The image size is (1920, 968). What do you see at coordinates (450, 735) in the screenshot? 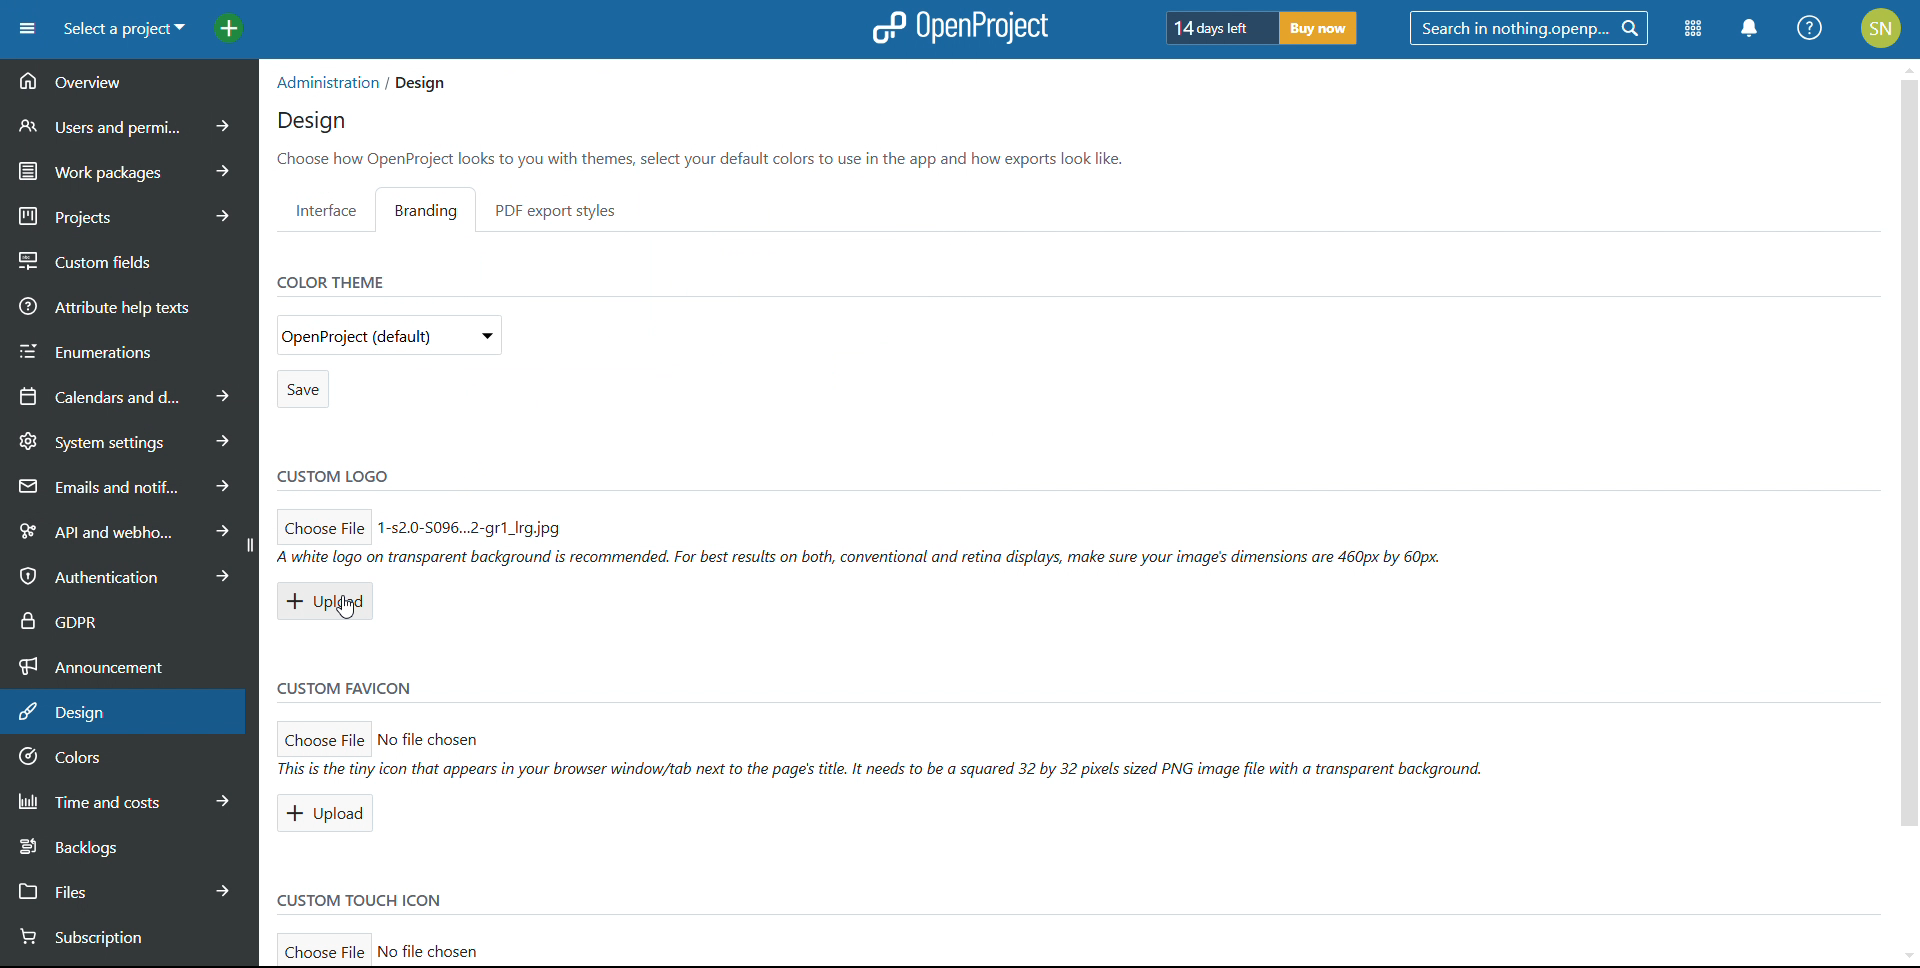
I see `> No file chosen` at bounding box center [450, 735].